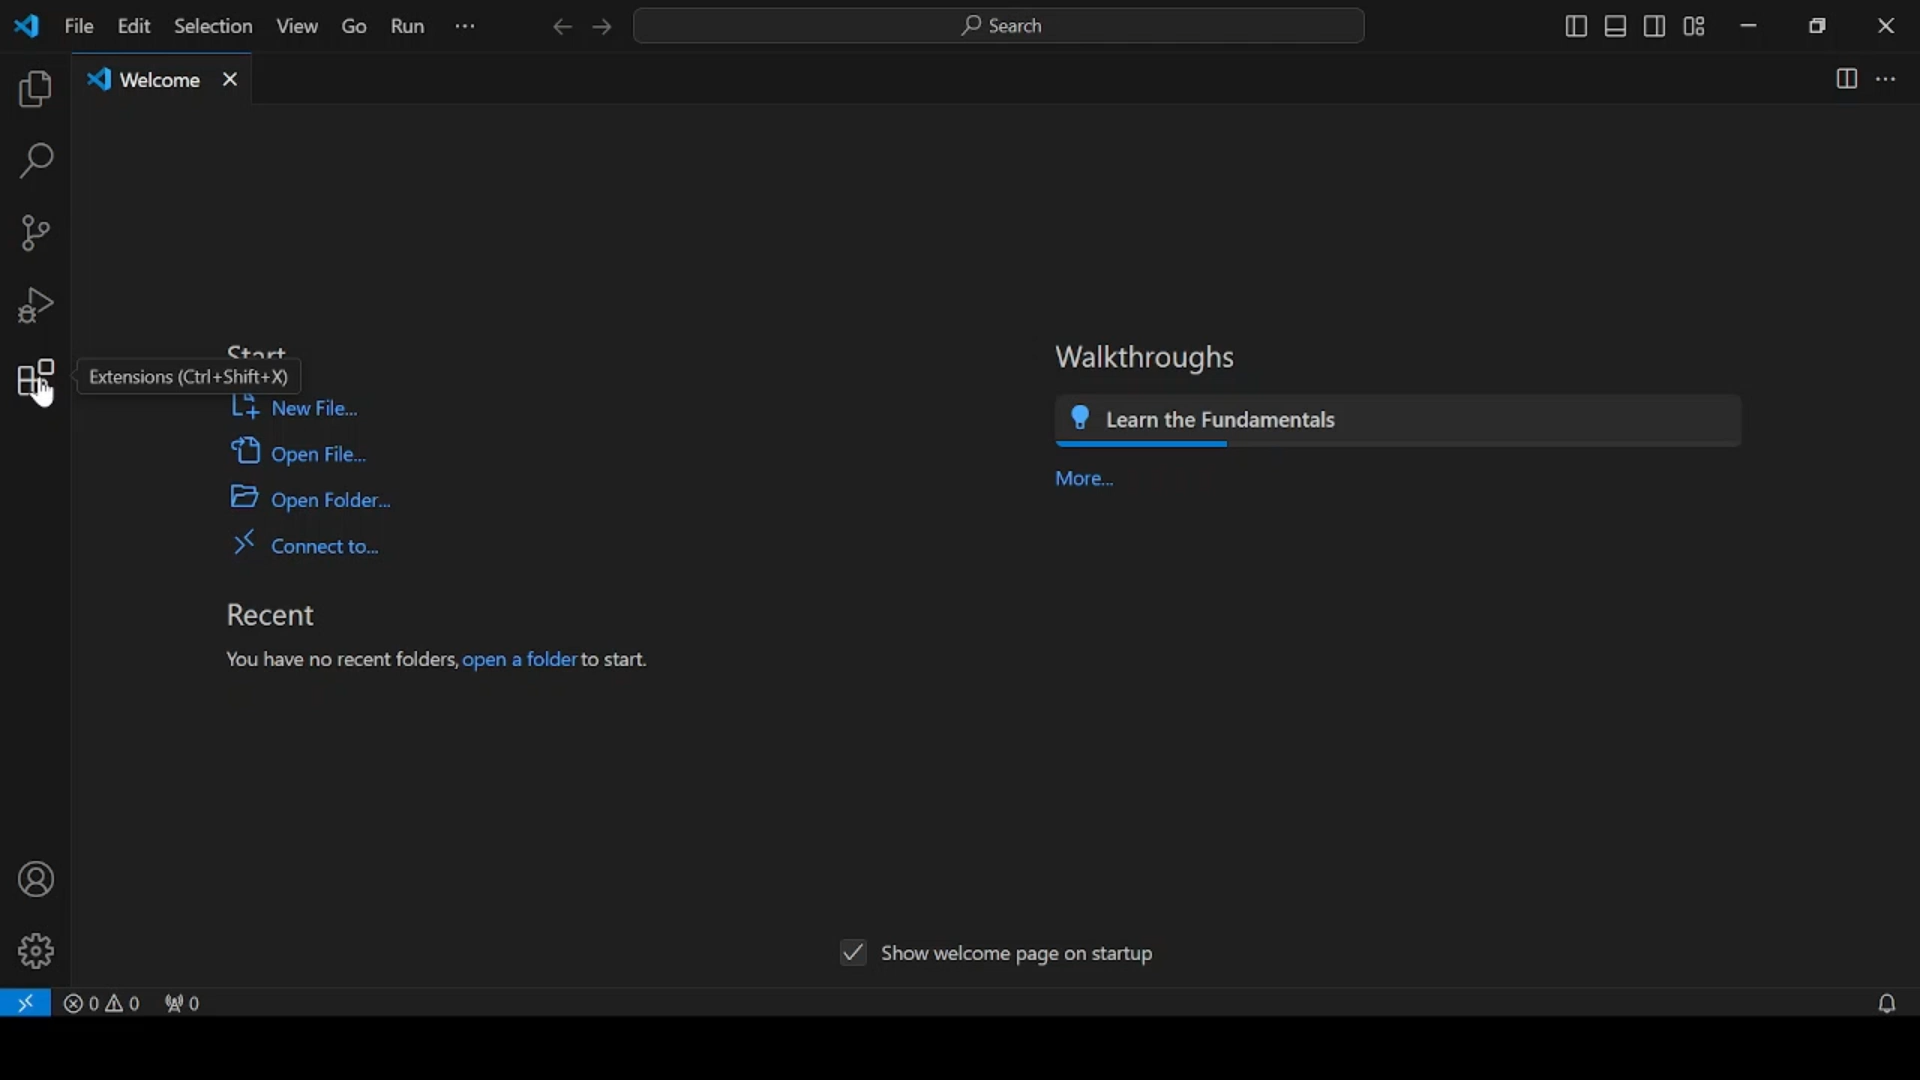 This screenshot has width=1920, height=1080. I want to click on walkthroughs, so click(1145, 359).